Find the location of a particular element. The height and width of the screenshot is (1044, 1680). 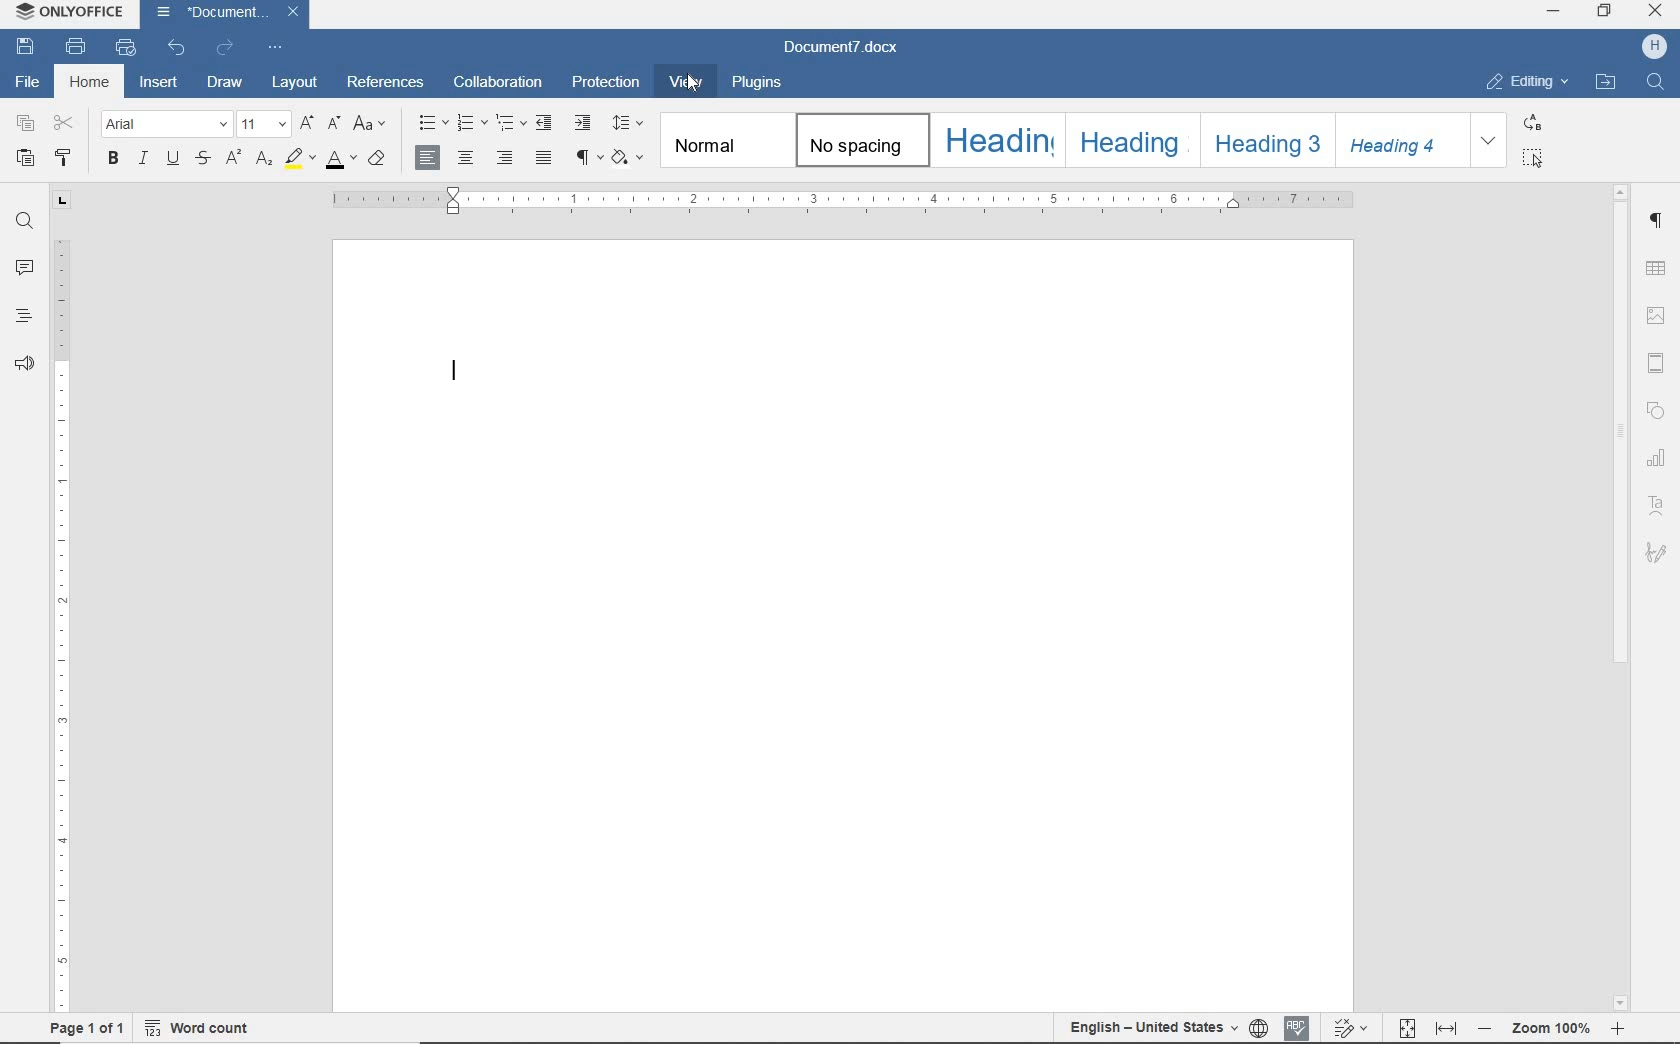

SUPERSCRIPT is located at coordinates (233, 159).